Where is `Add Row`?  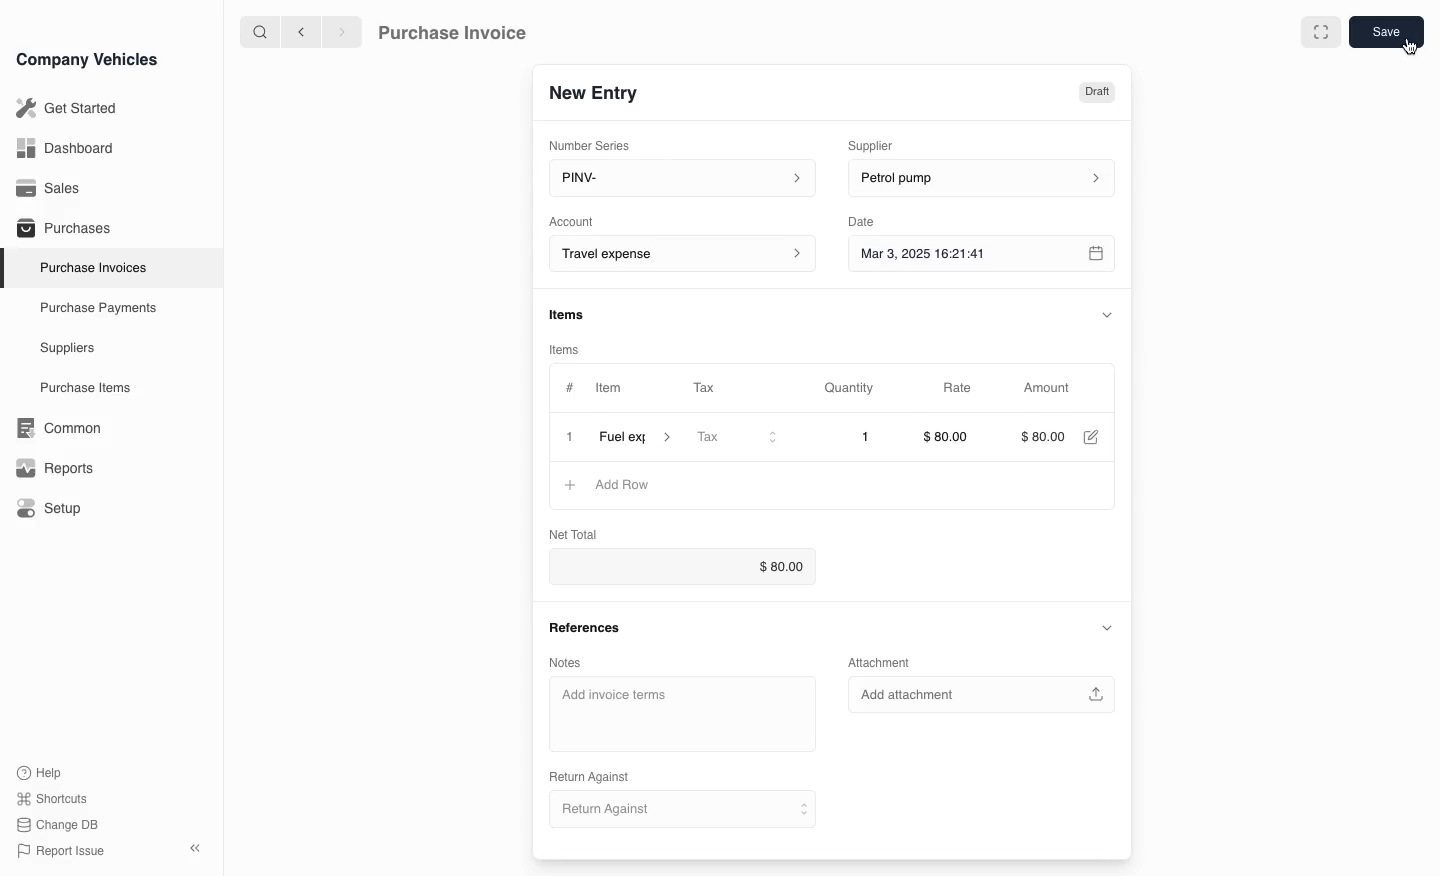
Add Row is located at coordinates (606, 486).